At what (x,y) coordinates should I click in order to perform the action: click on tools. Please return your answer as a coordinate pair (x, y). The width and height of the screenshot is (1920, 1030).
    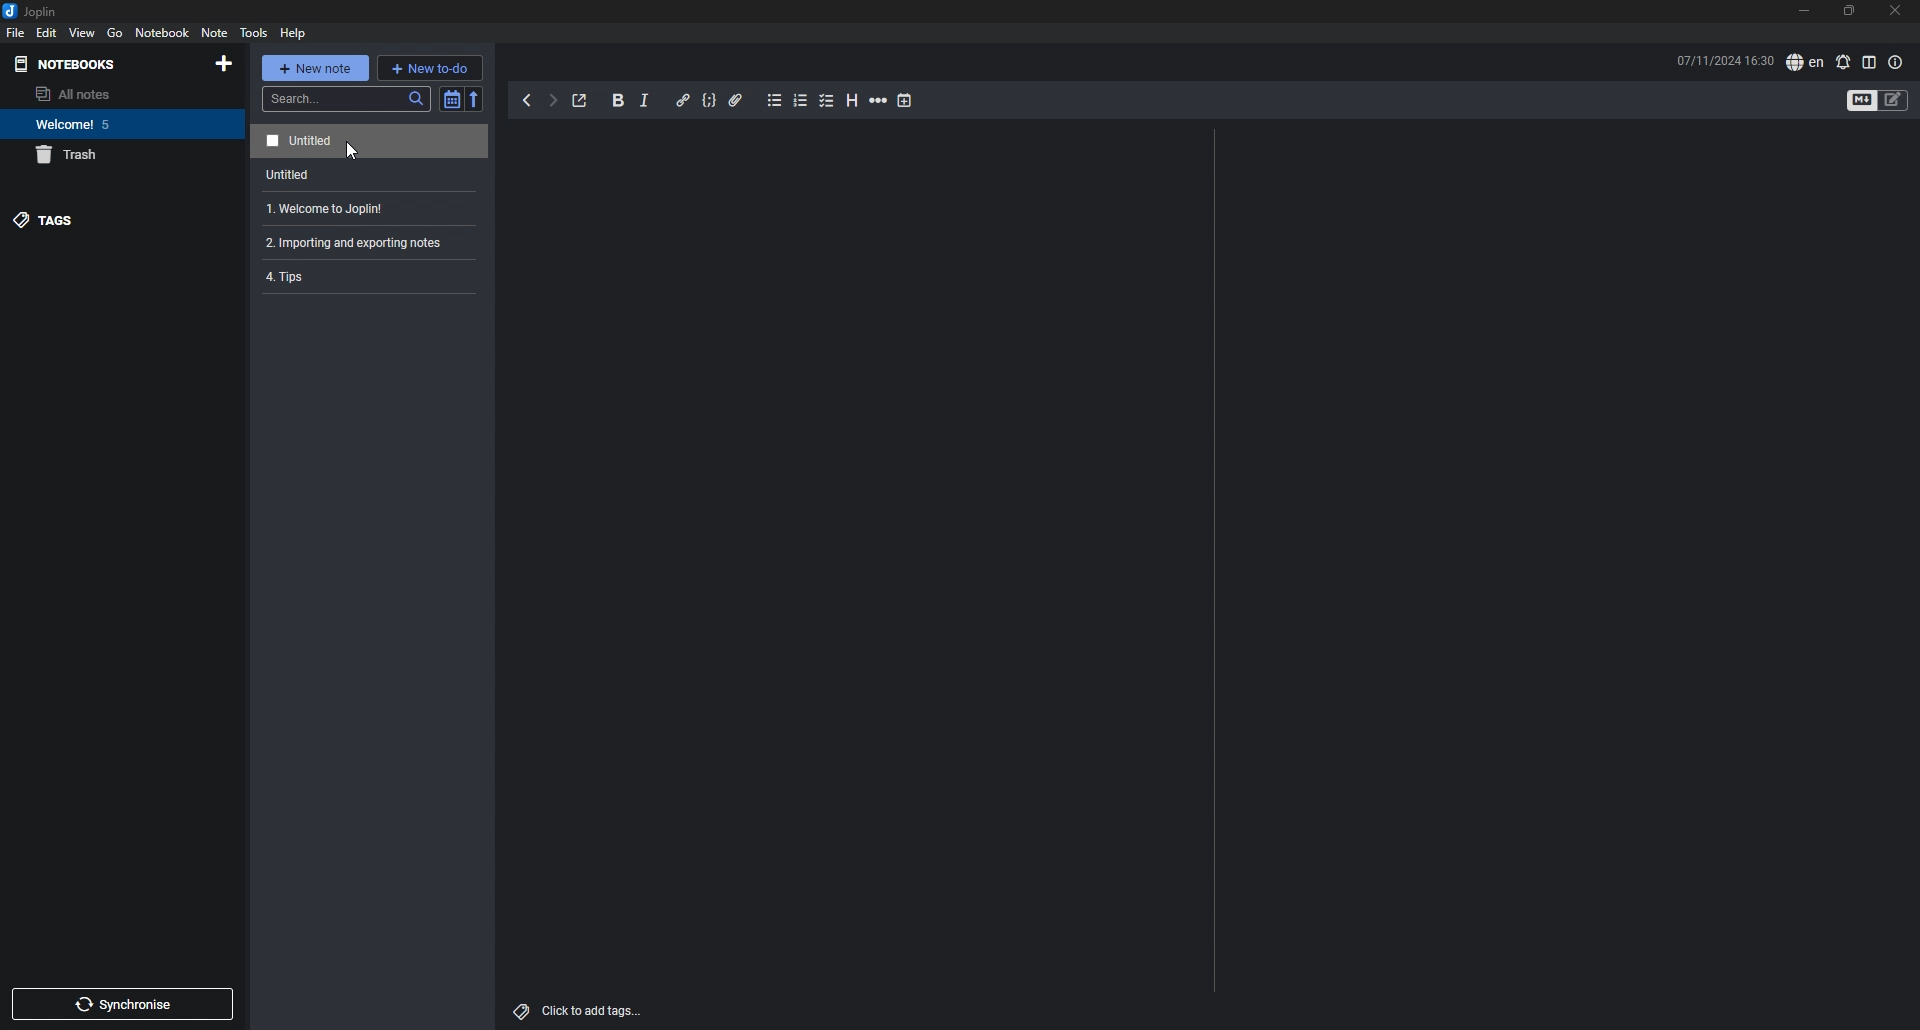
    Looking at the image, I should click on (252, 33).